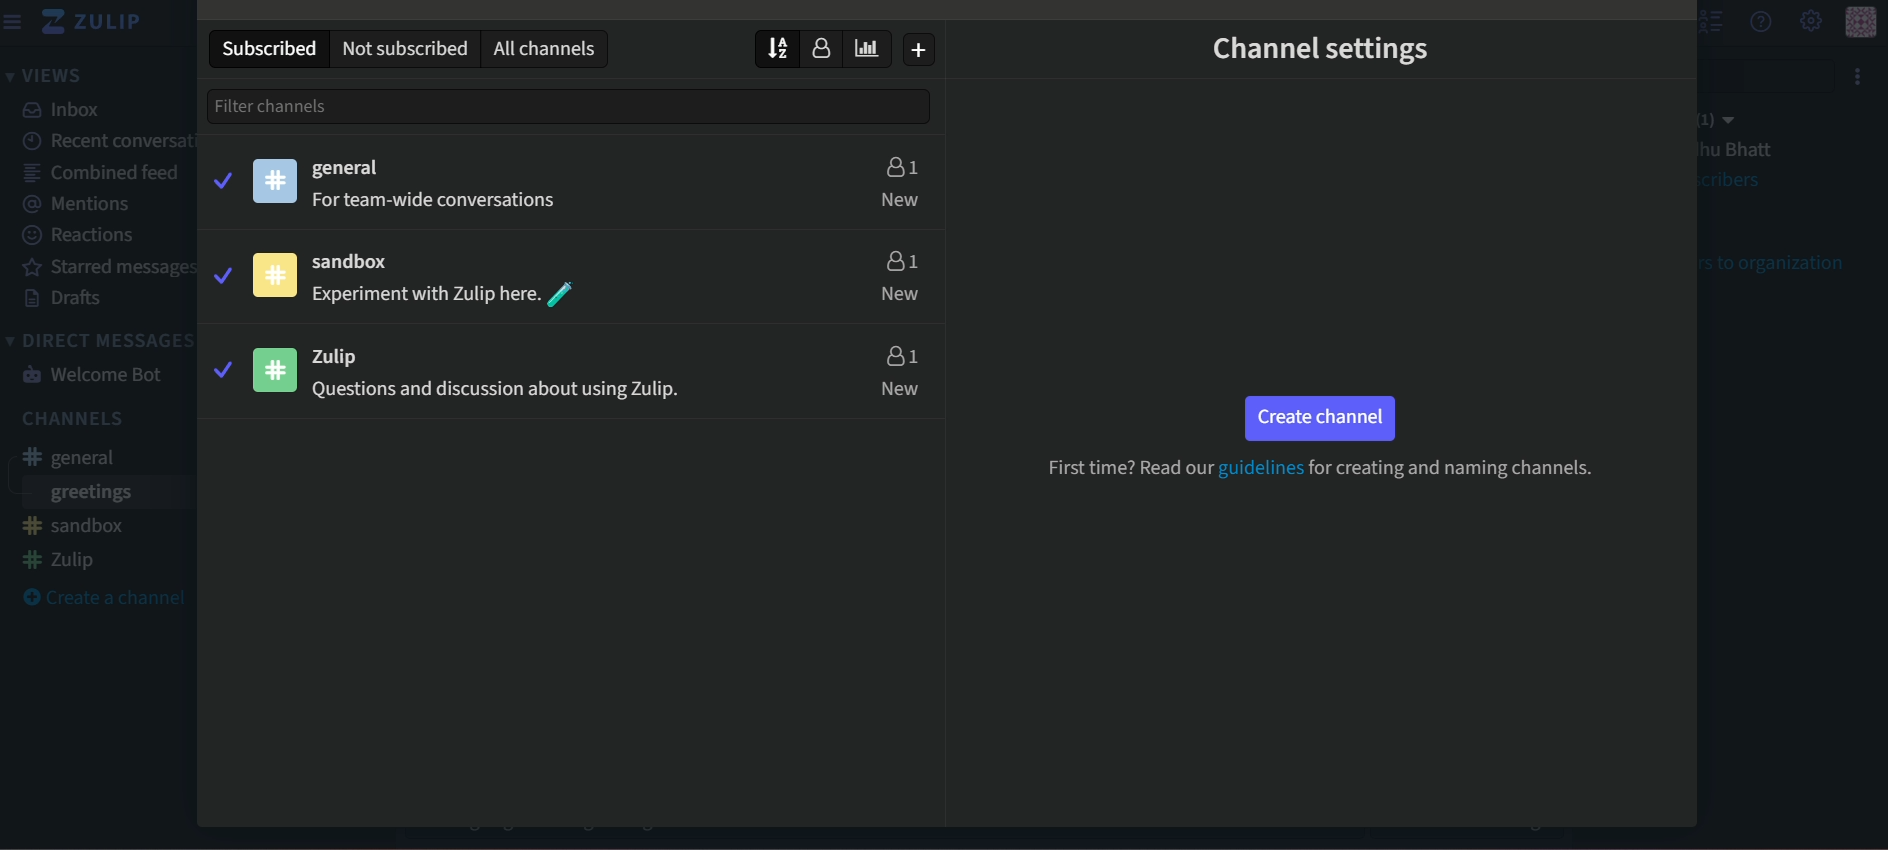 This screenshot has width=1888, height=850. Describe the element at coordinates (108, 597) in the screenshot. I see `create` at that location.